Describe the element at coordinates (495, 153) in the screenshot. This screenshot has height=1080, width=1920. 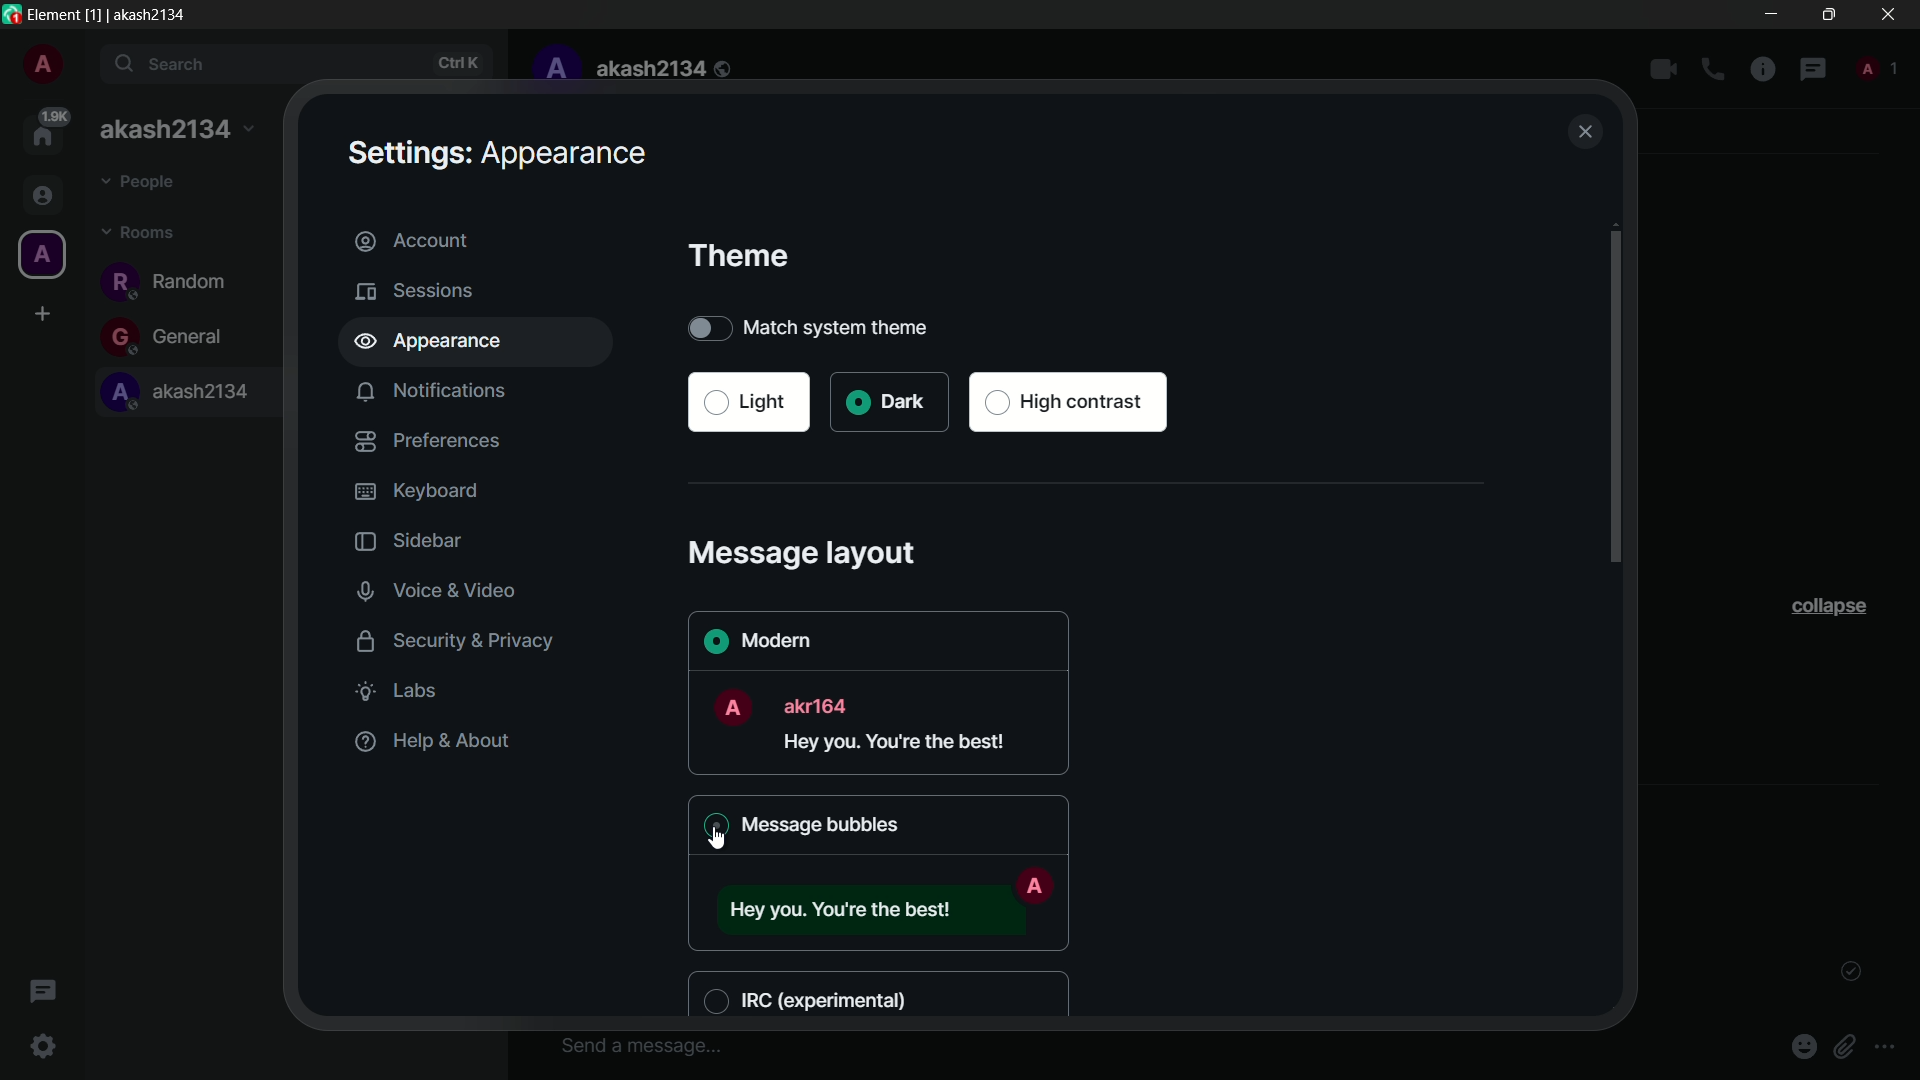
I see `Settings: Appearance` at that location.